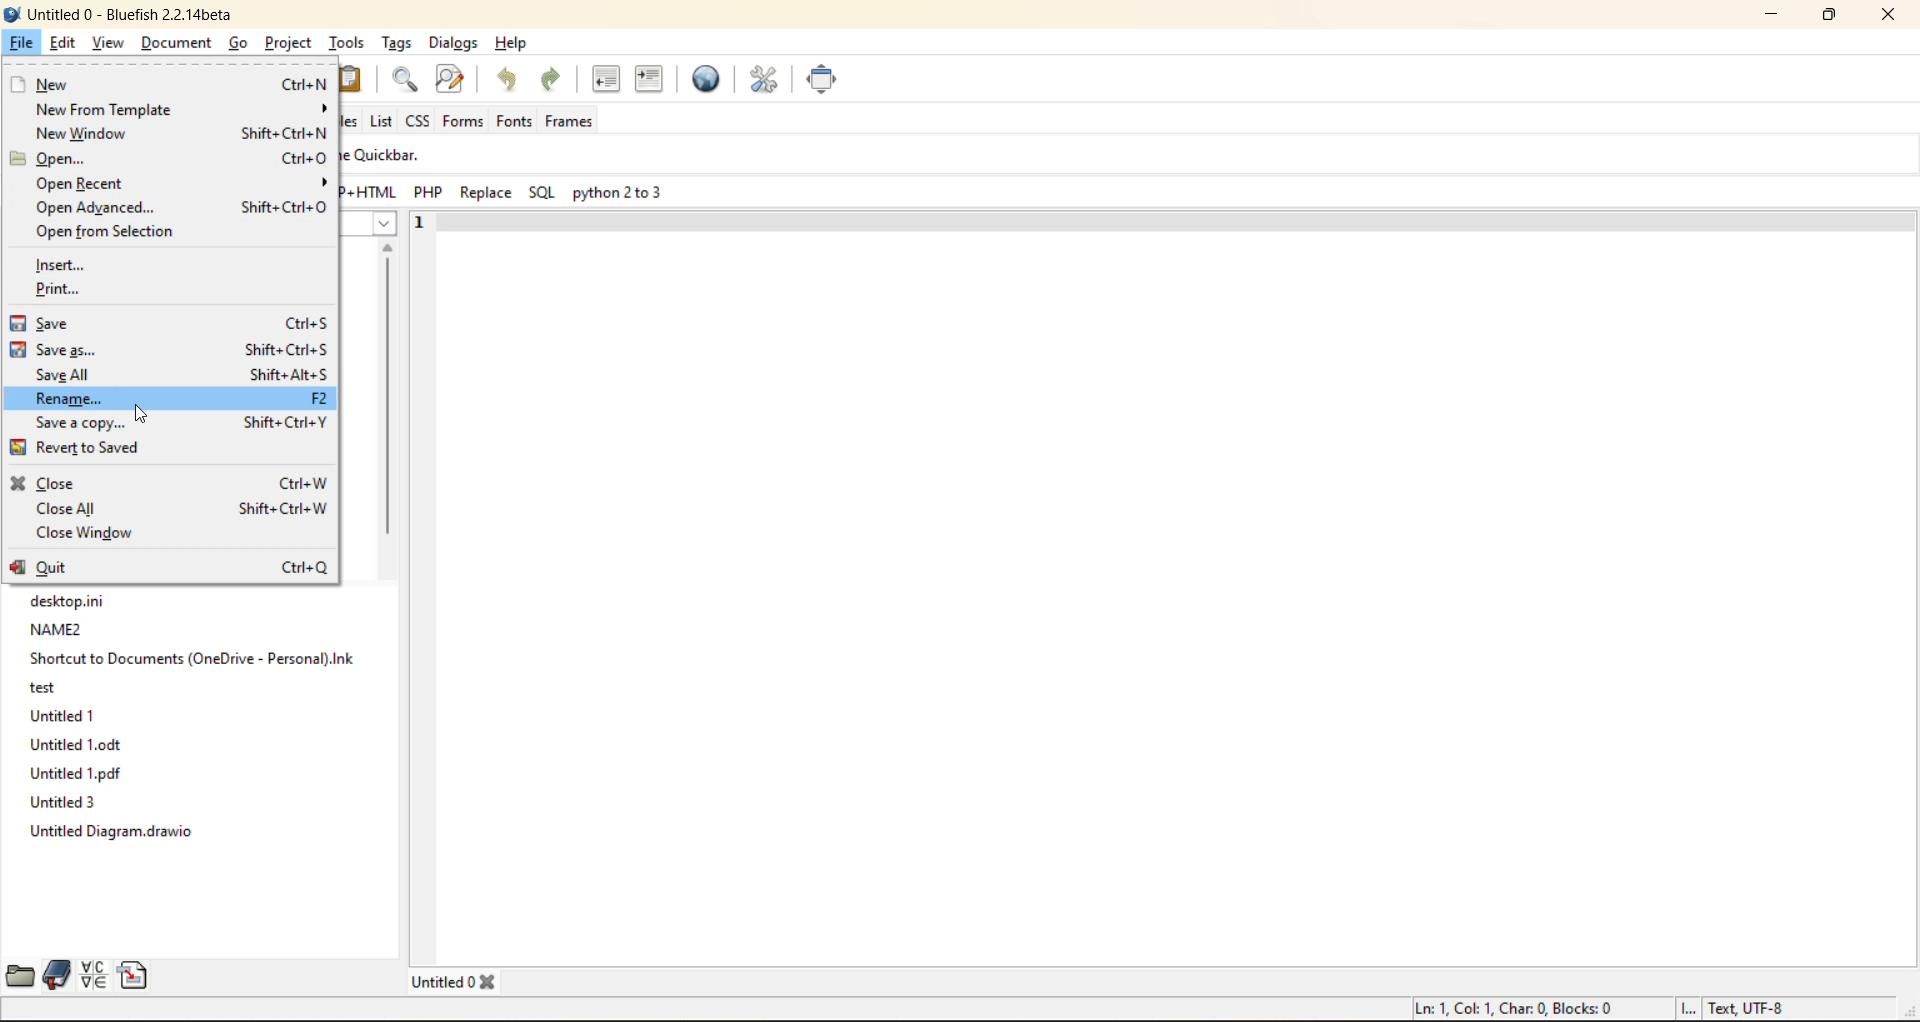  I want to click on shift+ ctrl + N, so click(290, 128).